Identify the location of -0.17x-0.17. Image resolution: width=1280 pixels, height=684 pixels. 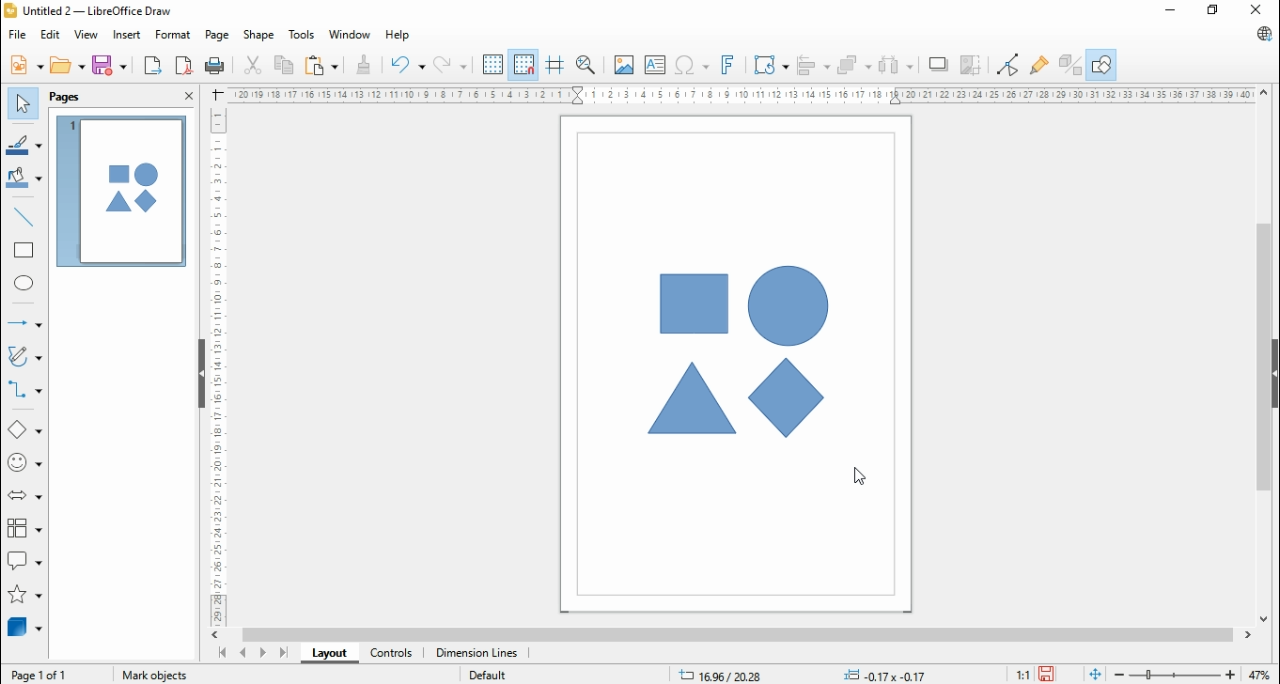
(883, 675).